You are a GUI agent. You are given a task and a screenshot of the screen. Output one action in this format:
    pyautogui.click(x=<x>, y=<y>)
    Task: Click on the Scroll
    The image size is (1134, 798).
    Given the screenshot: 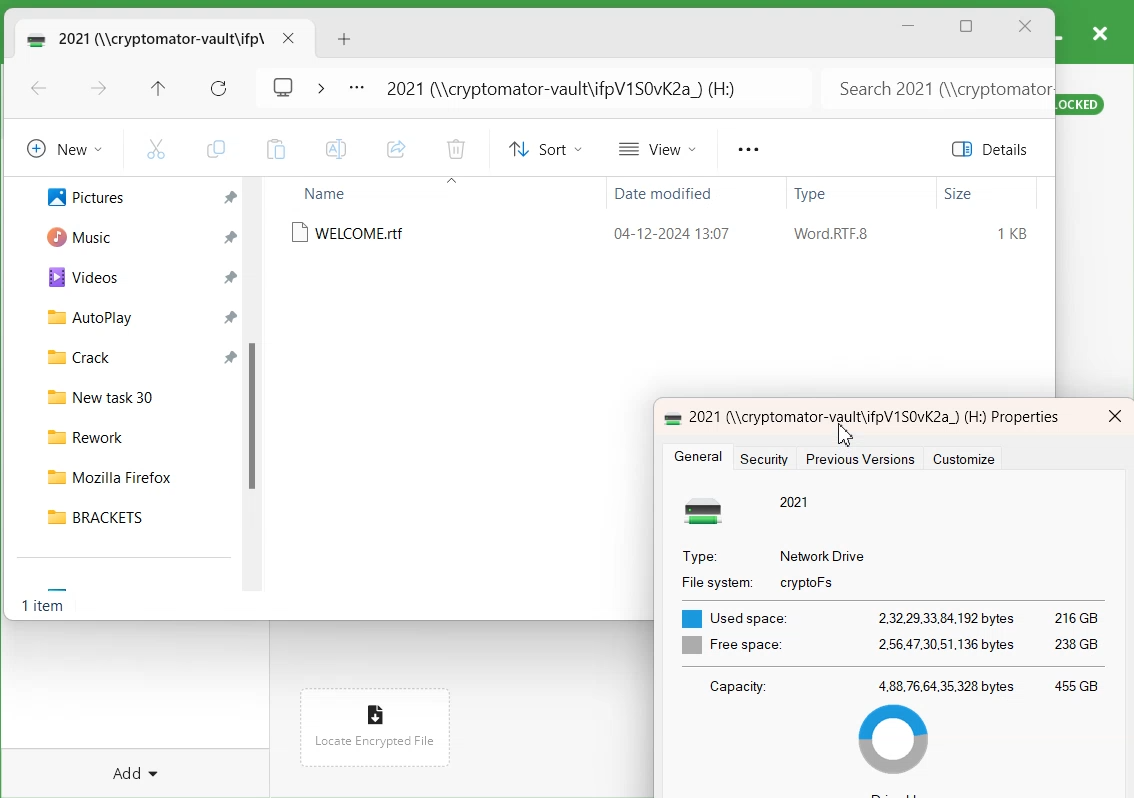 What is the action you would take?
    pyautogui.click(x=257, y=391)
    